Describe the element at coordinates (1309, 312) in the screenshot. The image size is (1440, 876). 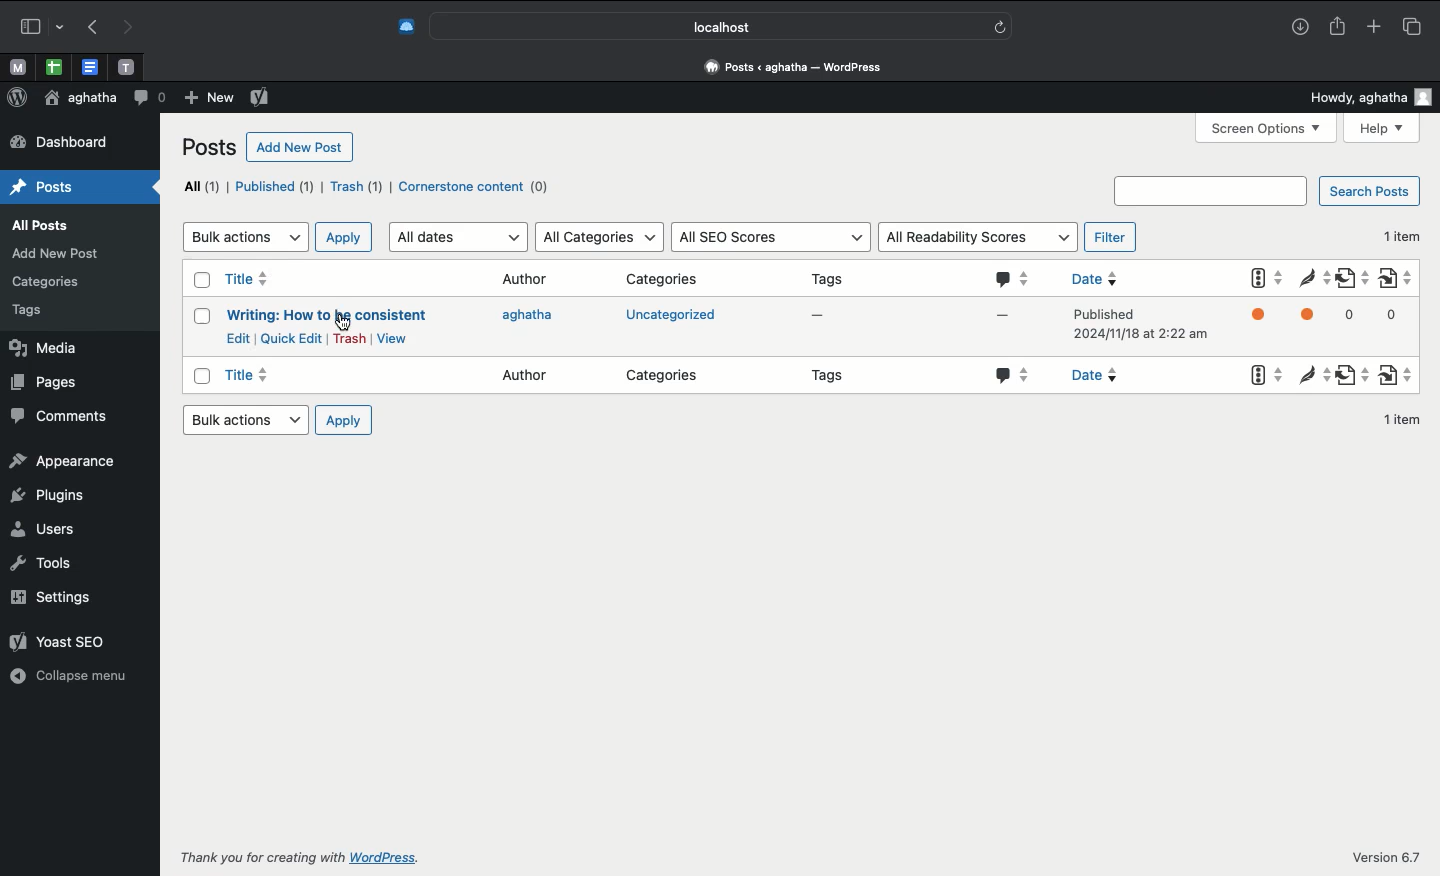
I see `Readability ` at that location.